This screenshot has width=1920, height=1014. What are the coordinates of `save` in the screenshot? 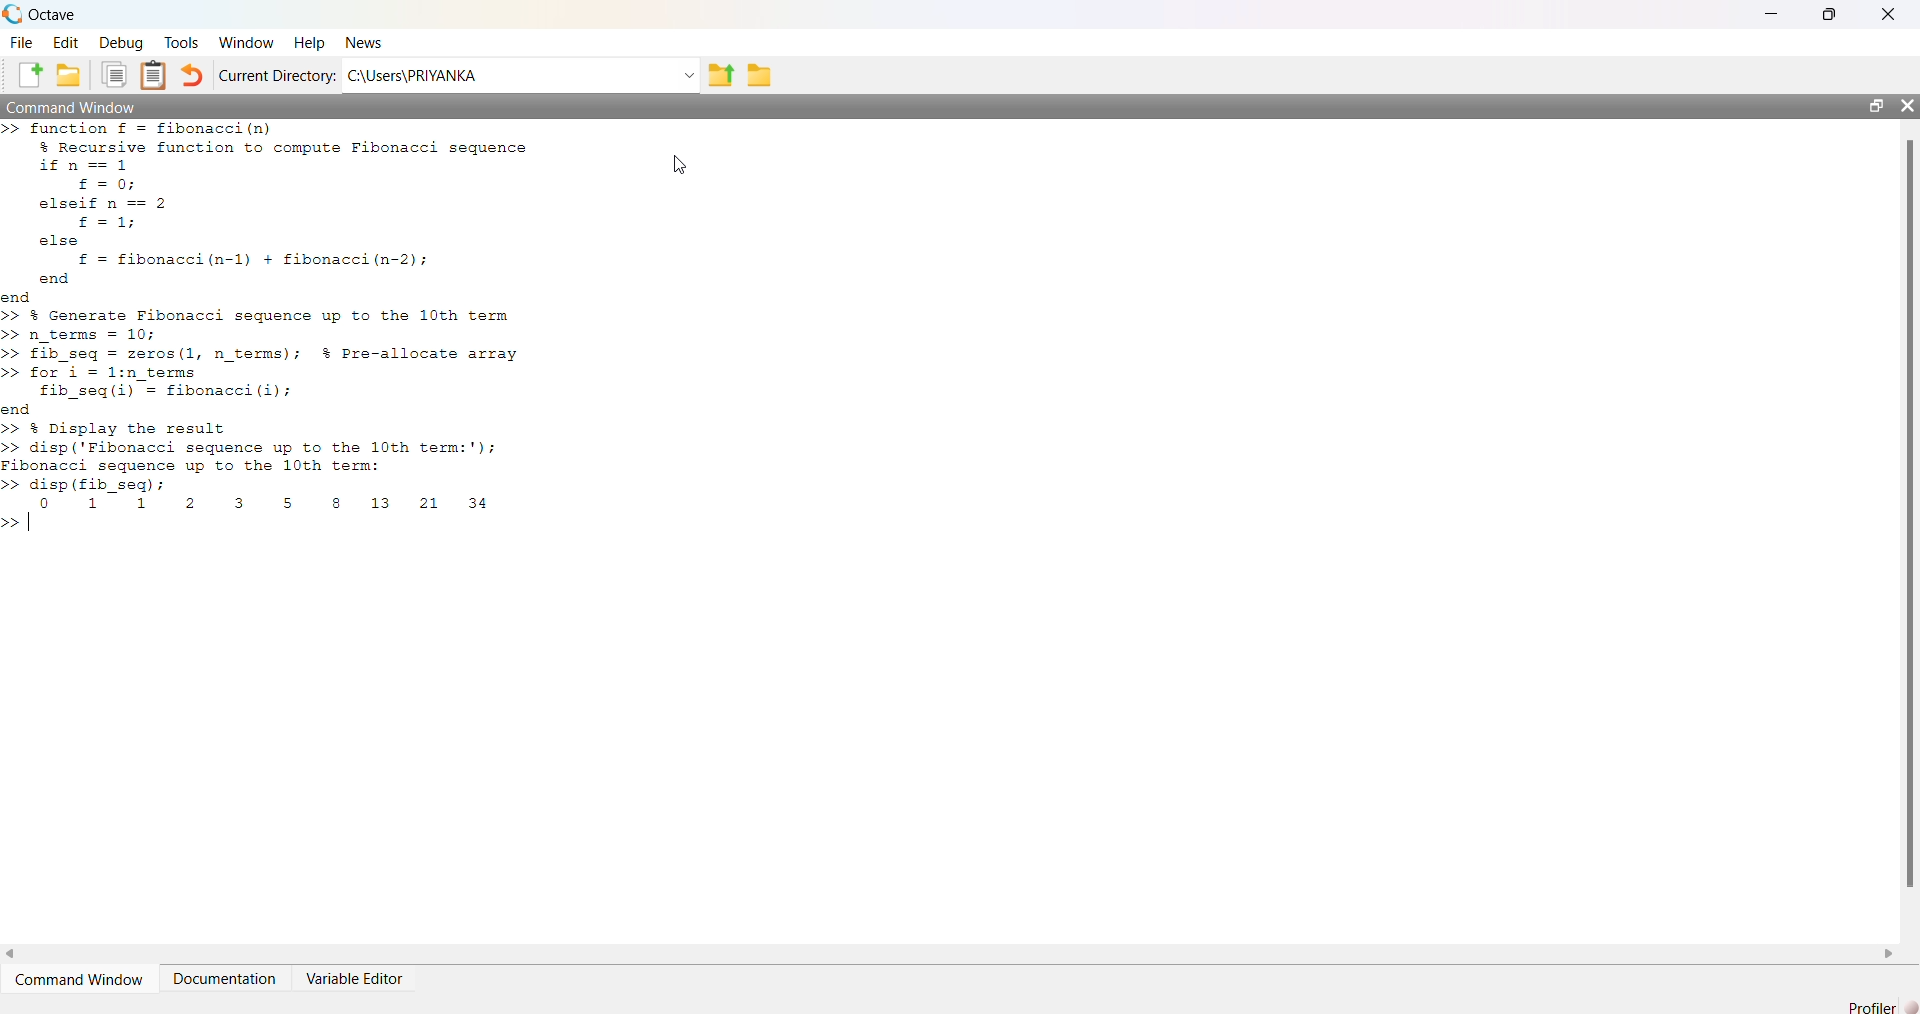 It's located at (764, 75).